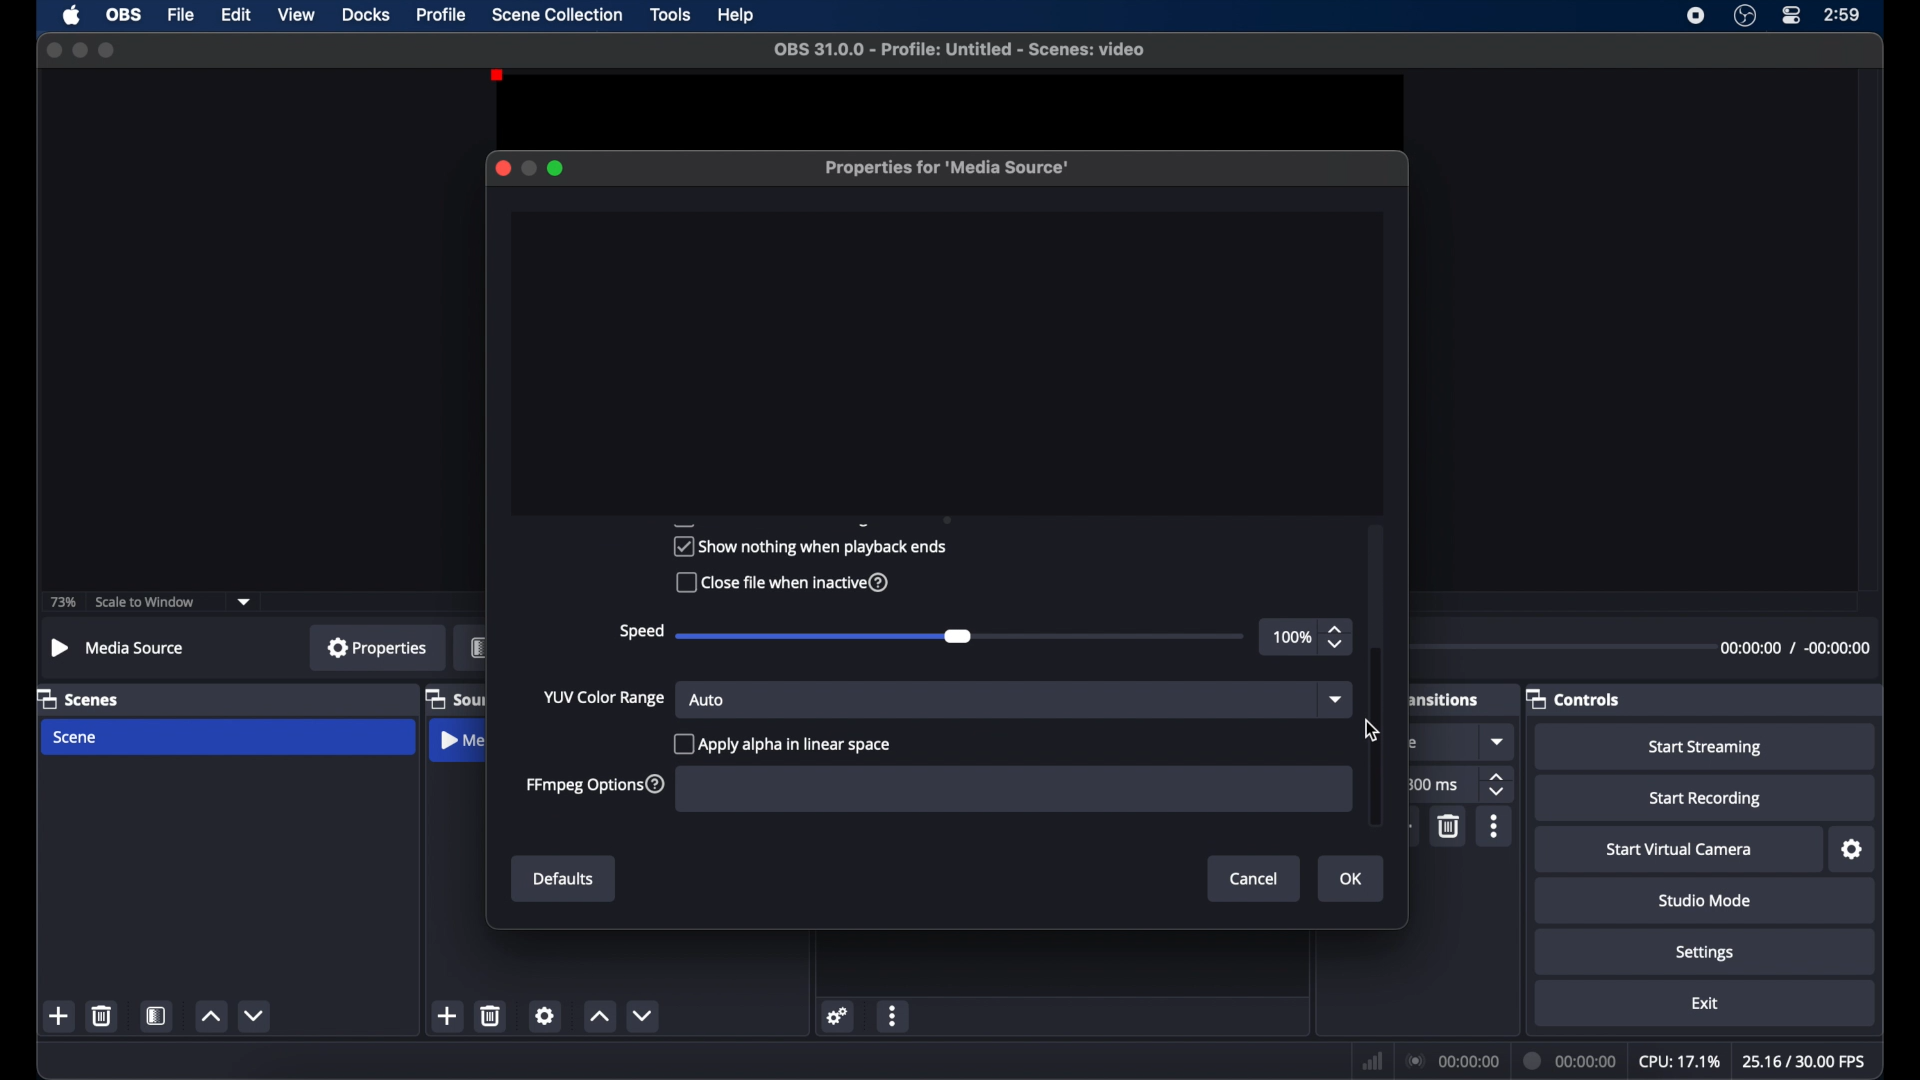  Describe the element at coordinates (107, 50) in the screenshot. I see `maximize` at that location.